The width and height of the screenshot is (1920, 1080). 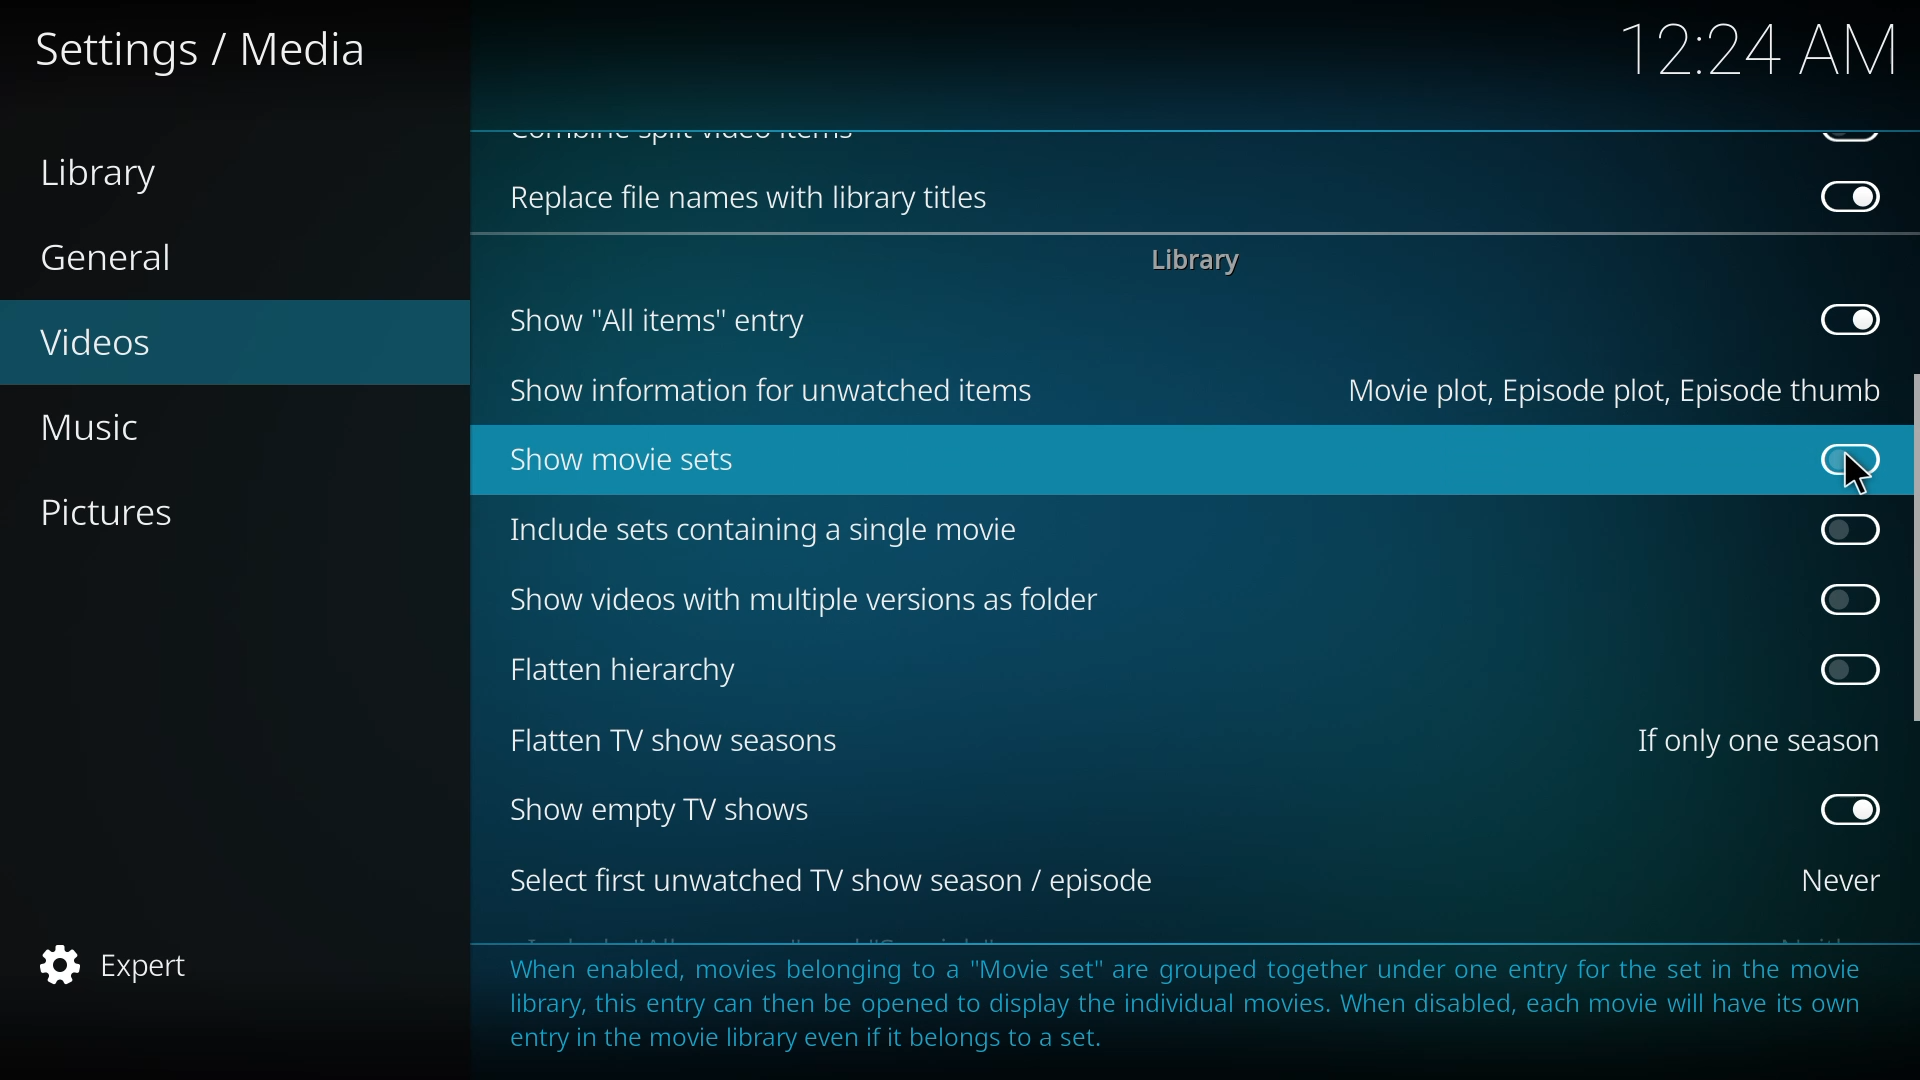 What do you see at coordinates (118, 511) in the screenshot?
I see `pictures` at bounding box center [118, 511].